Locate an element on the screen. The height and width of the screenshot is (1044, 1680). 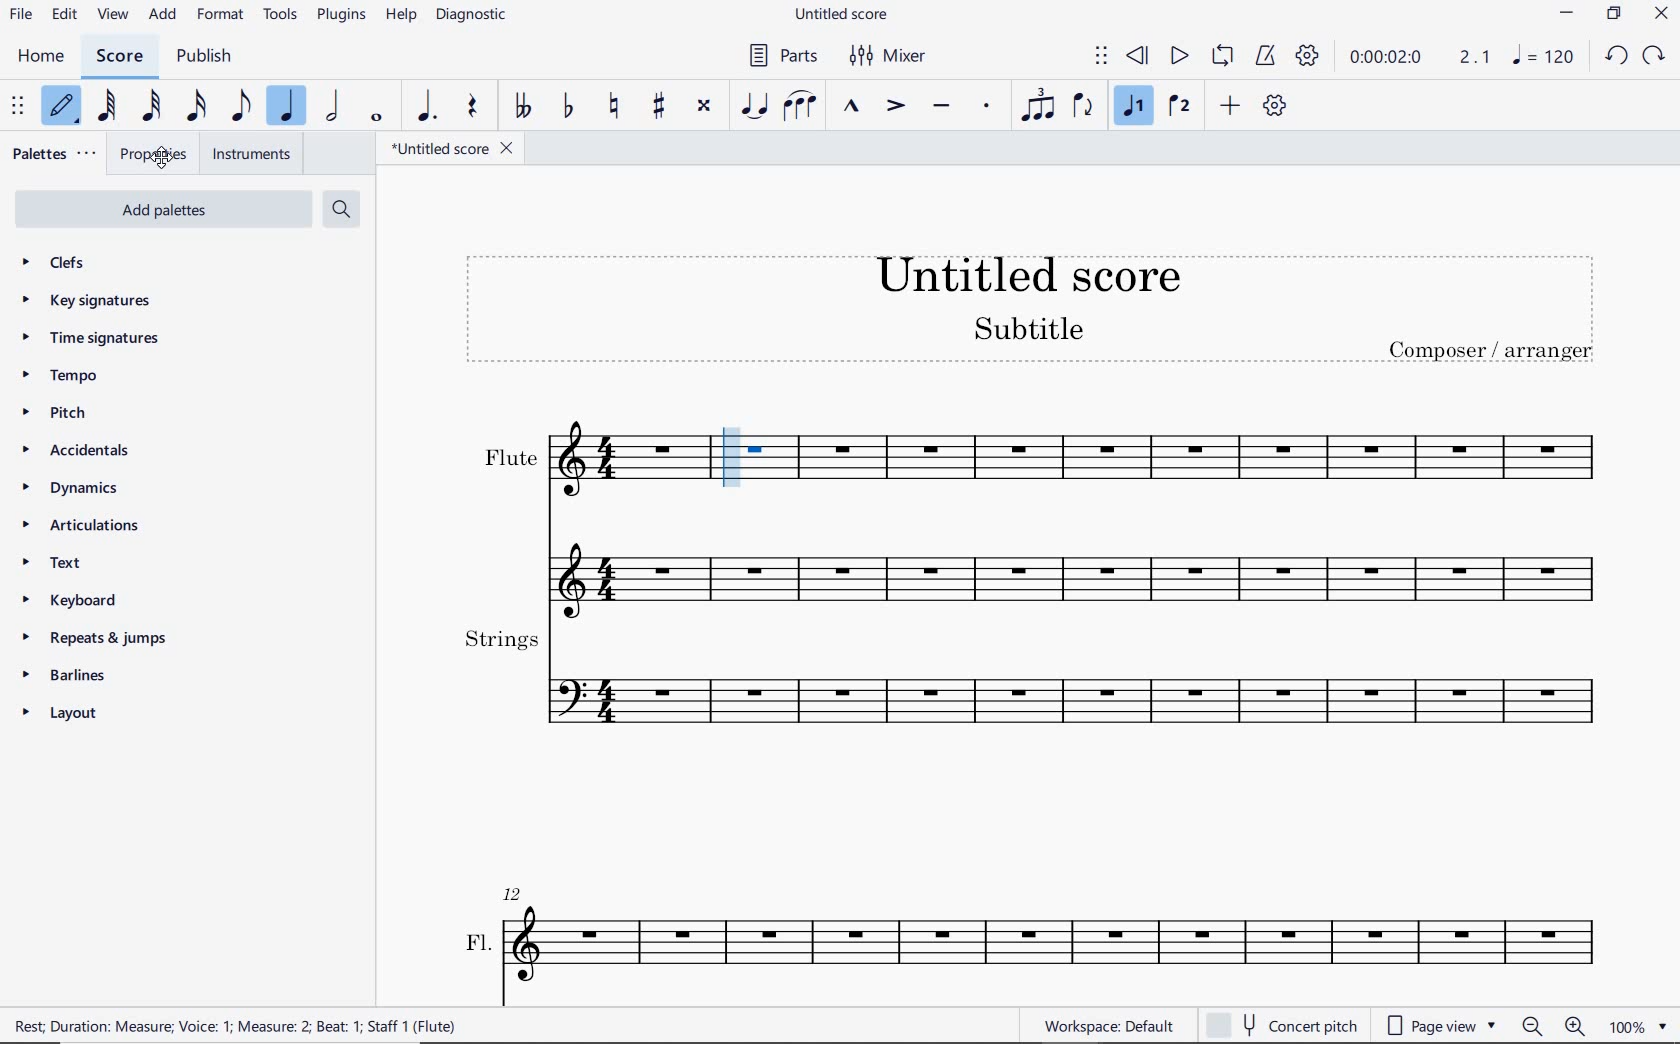
EIGHTH NOTE is located at coordinates (239, 108).